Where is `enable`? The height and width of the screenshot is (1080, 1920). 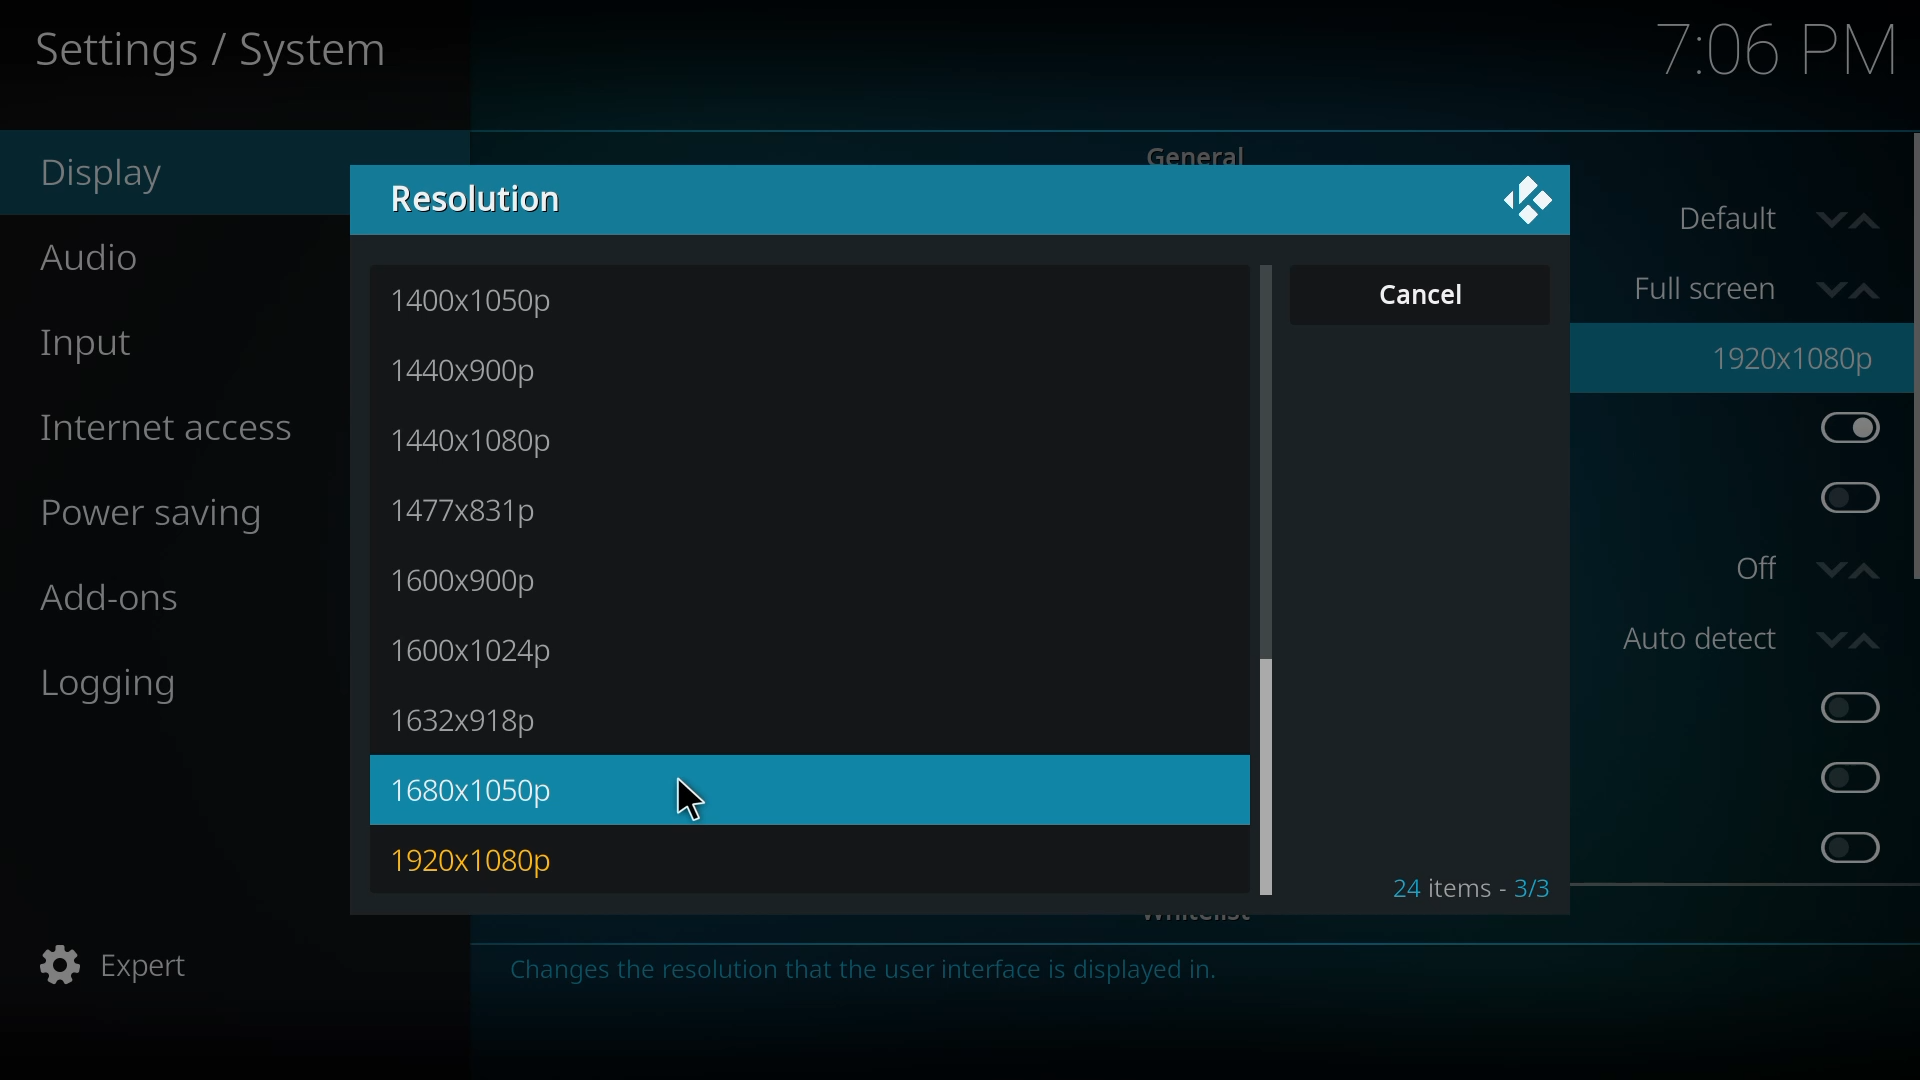 enable is located at coordinates (1849, 707).